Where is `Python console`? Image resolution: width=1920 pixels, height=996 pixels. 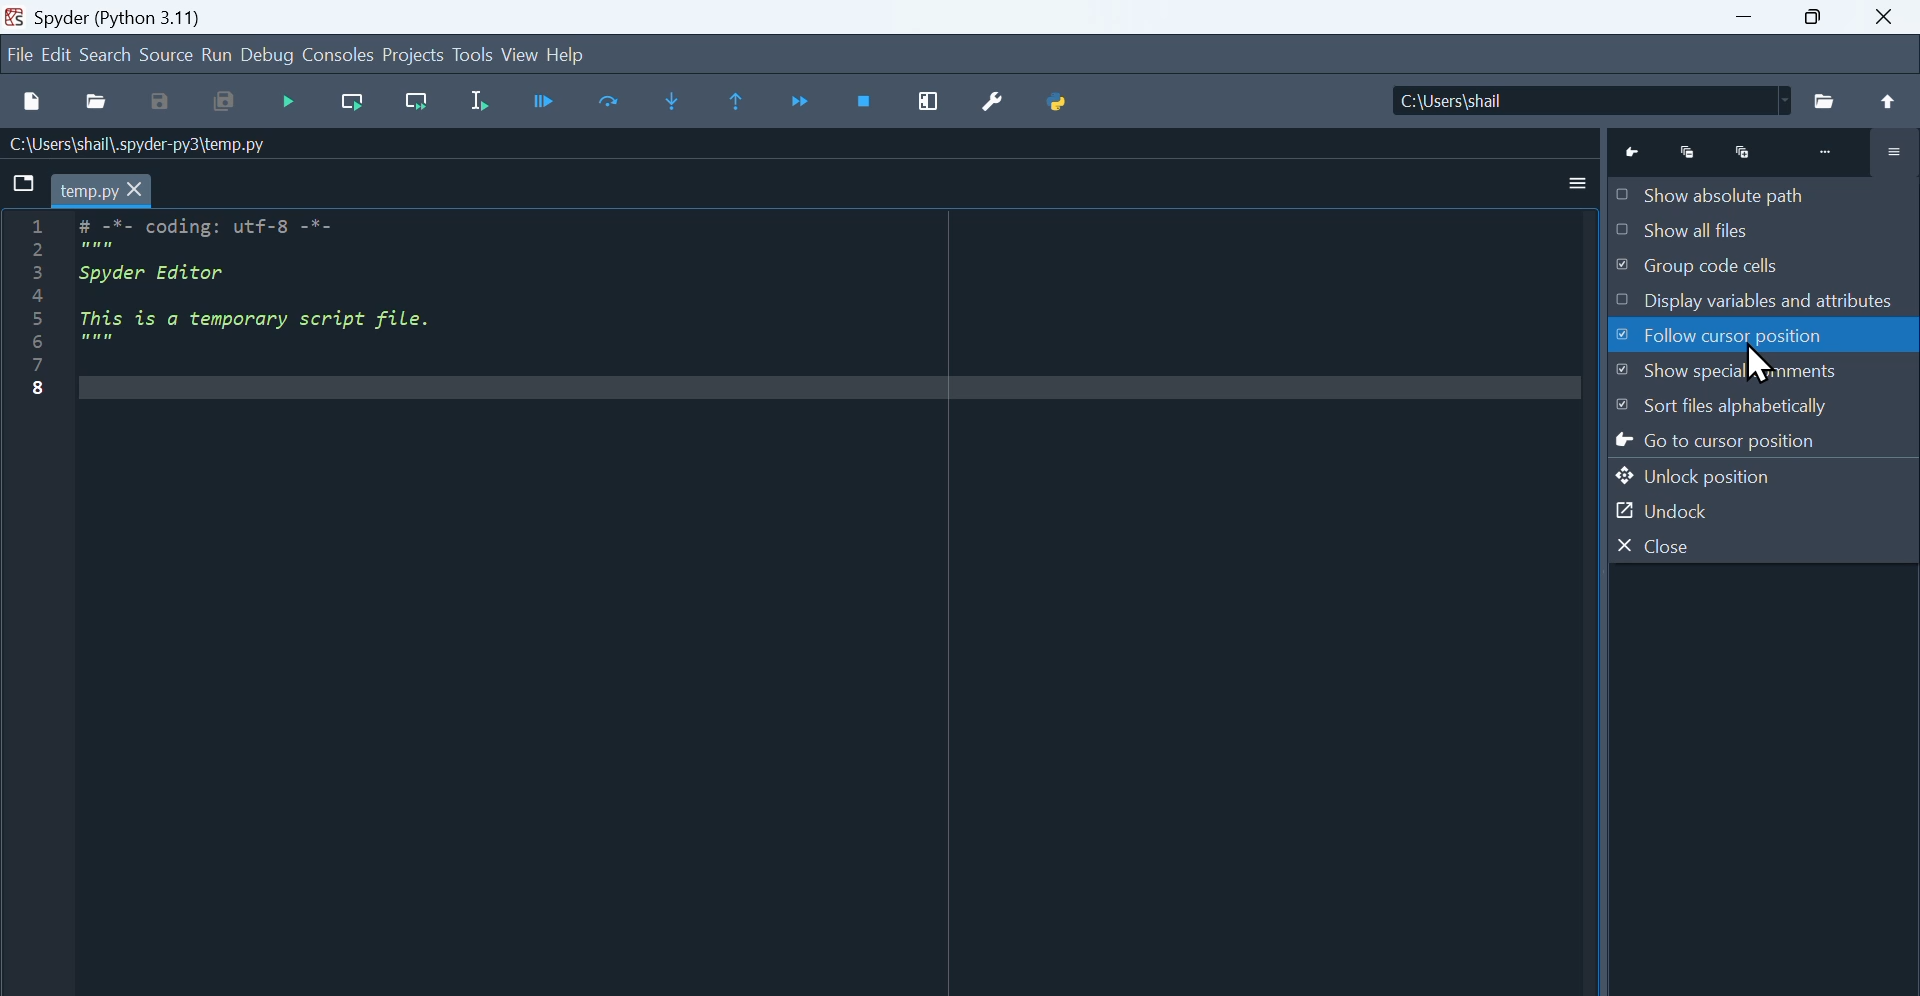
Python console is located at coordinates (1766, 147).